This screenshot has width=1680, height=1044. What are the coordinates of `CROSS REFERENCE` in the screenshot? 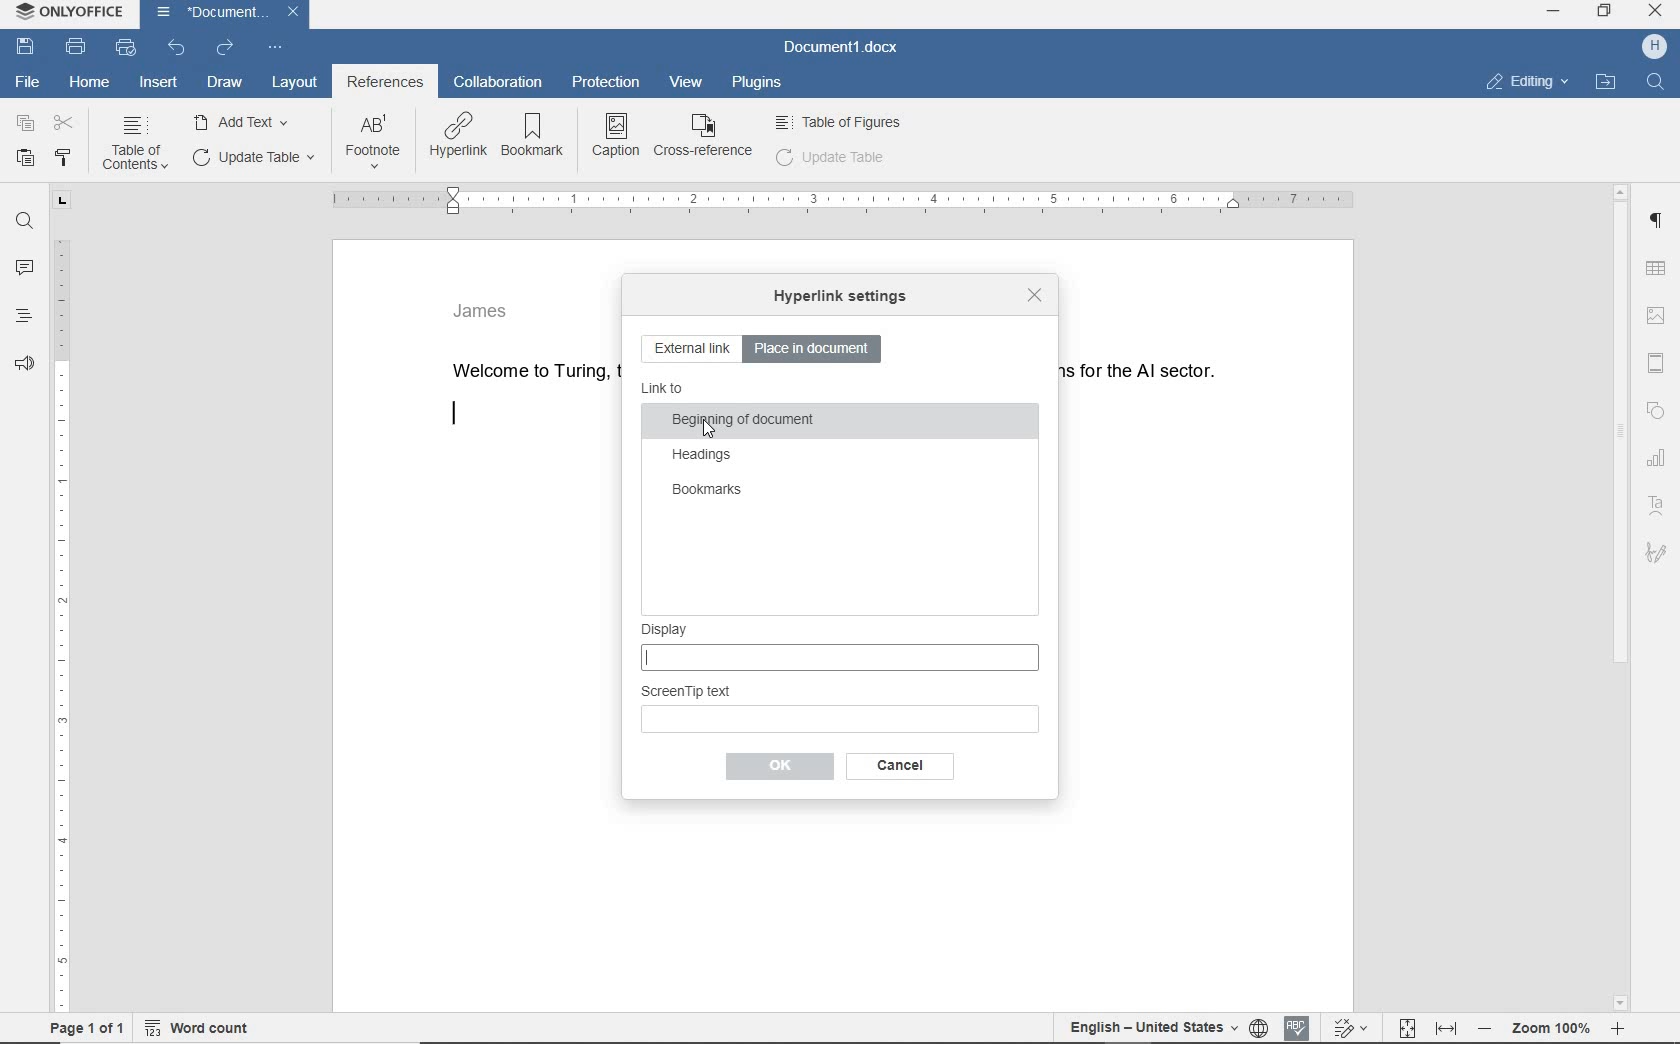 It's located at (704, 135).